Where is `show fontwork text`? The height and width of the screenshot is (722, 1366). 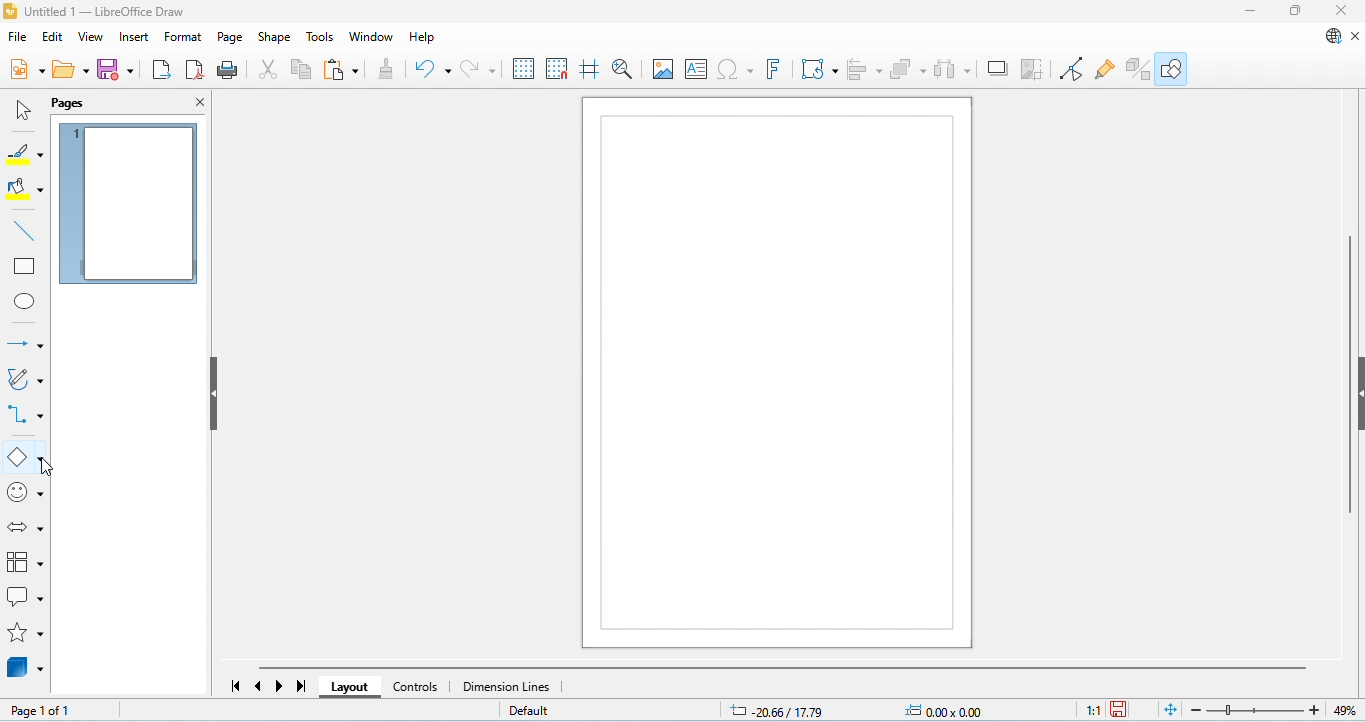
show fontwork text is located at coordinates (774, 69).